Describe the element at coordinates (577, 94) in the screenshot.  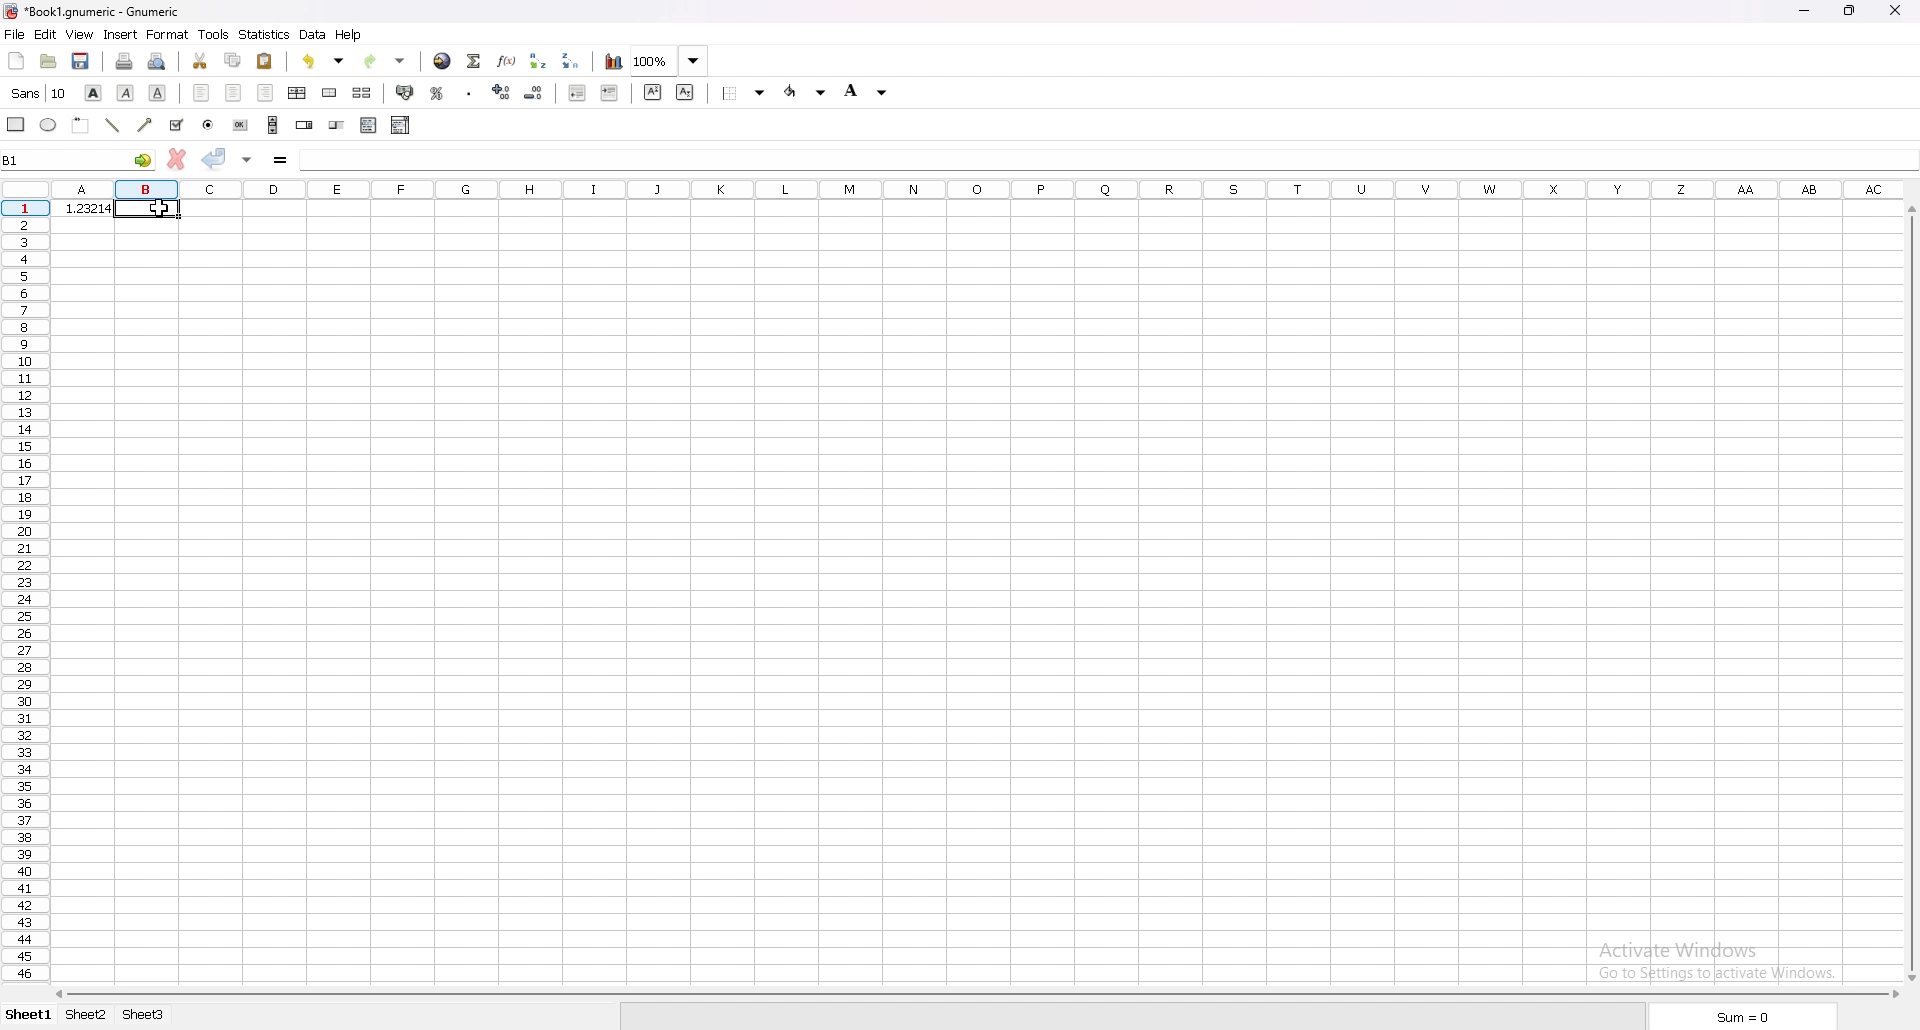
I see `decrease indent` at that location.